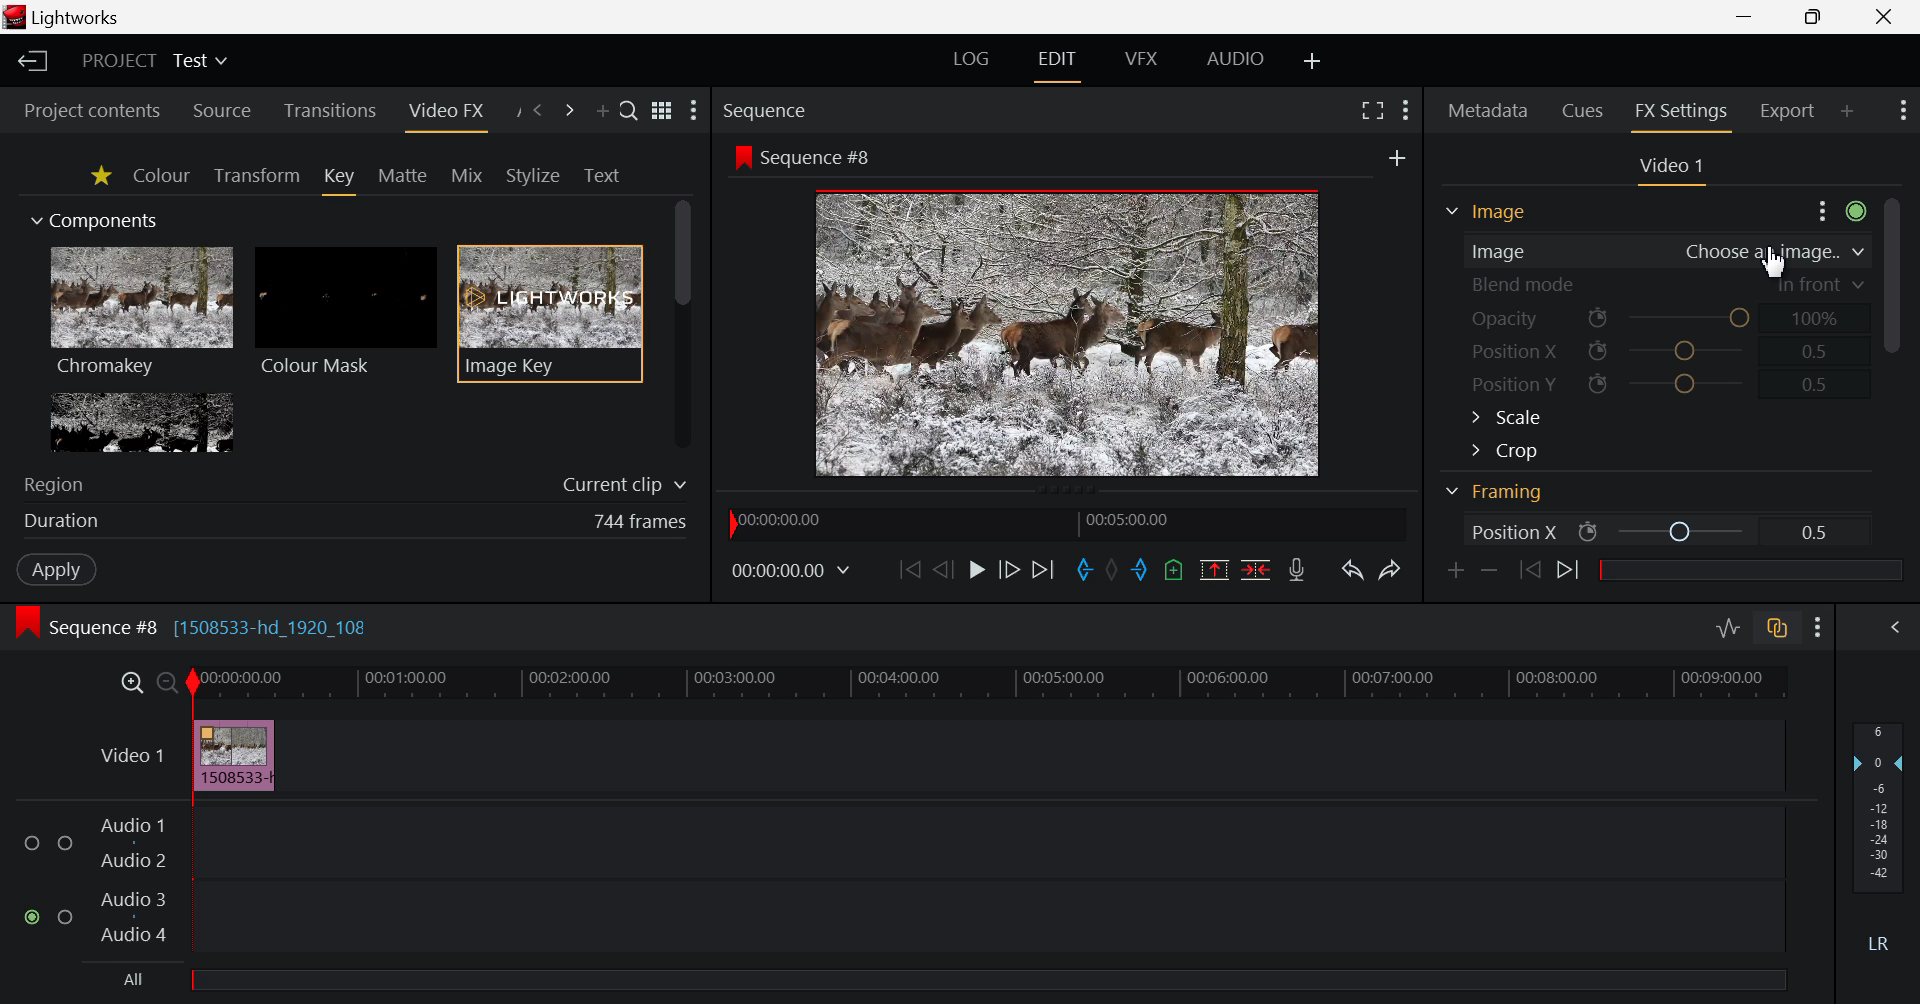  I want to click on Apply, so click(54, 570).